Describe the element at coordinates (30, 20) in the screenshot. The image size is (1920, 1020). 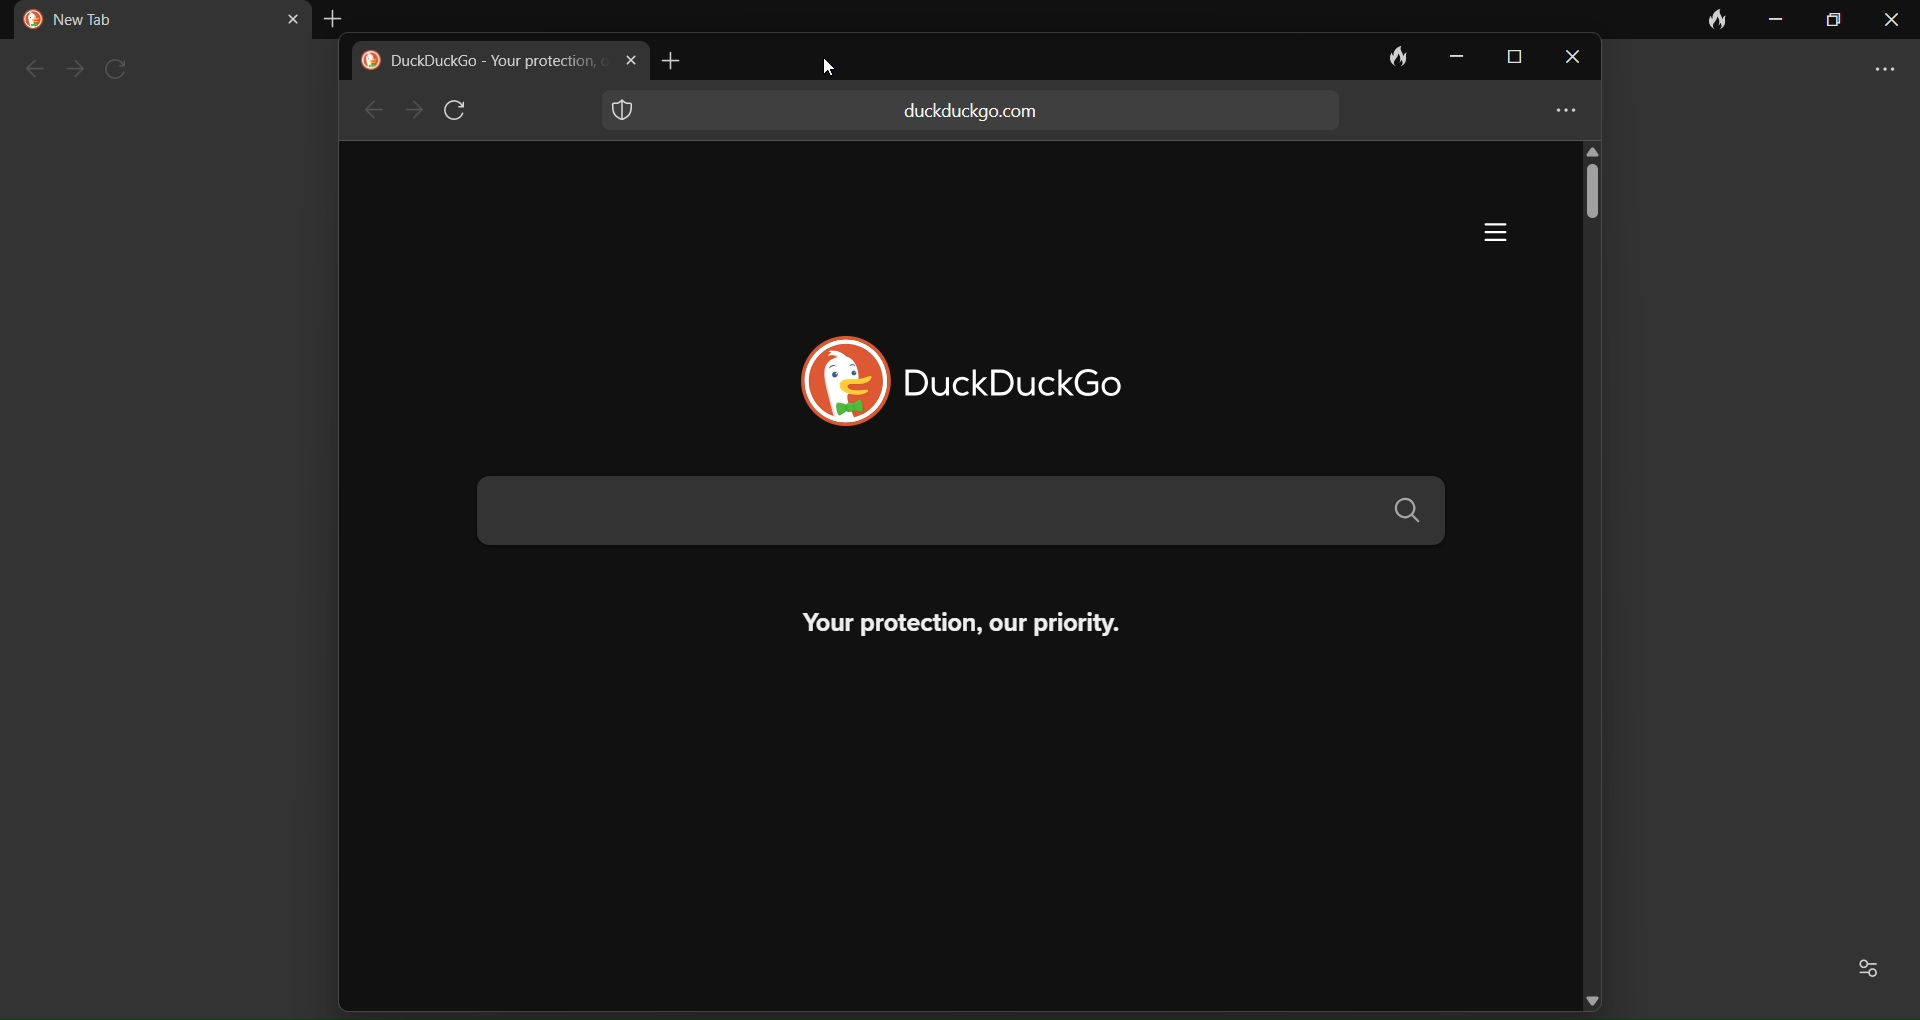
I see `Logo` at that location.